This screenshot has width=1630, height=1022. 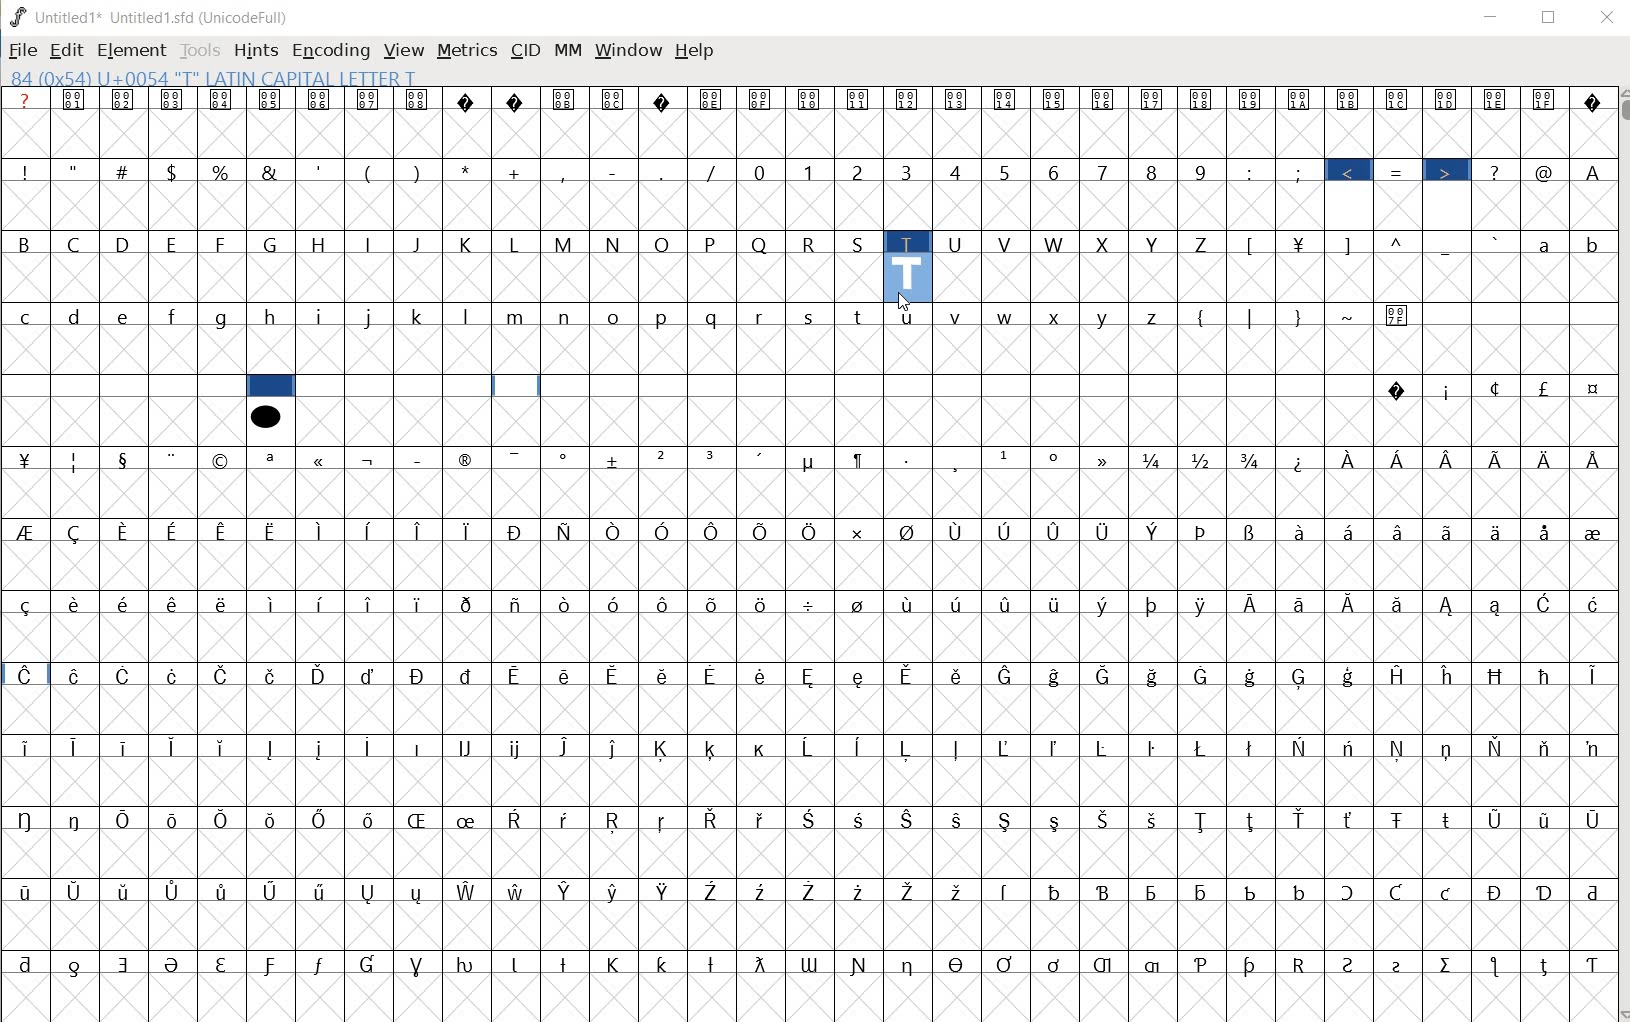 I want to click on !, so click(x=23, y=170).